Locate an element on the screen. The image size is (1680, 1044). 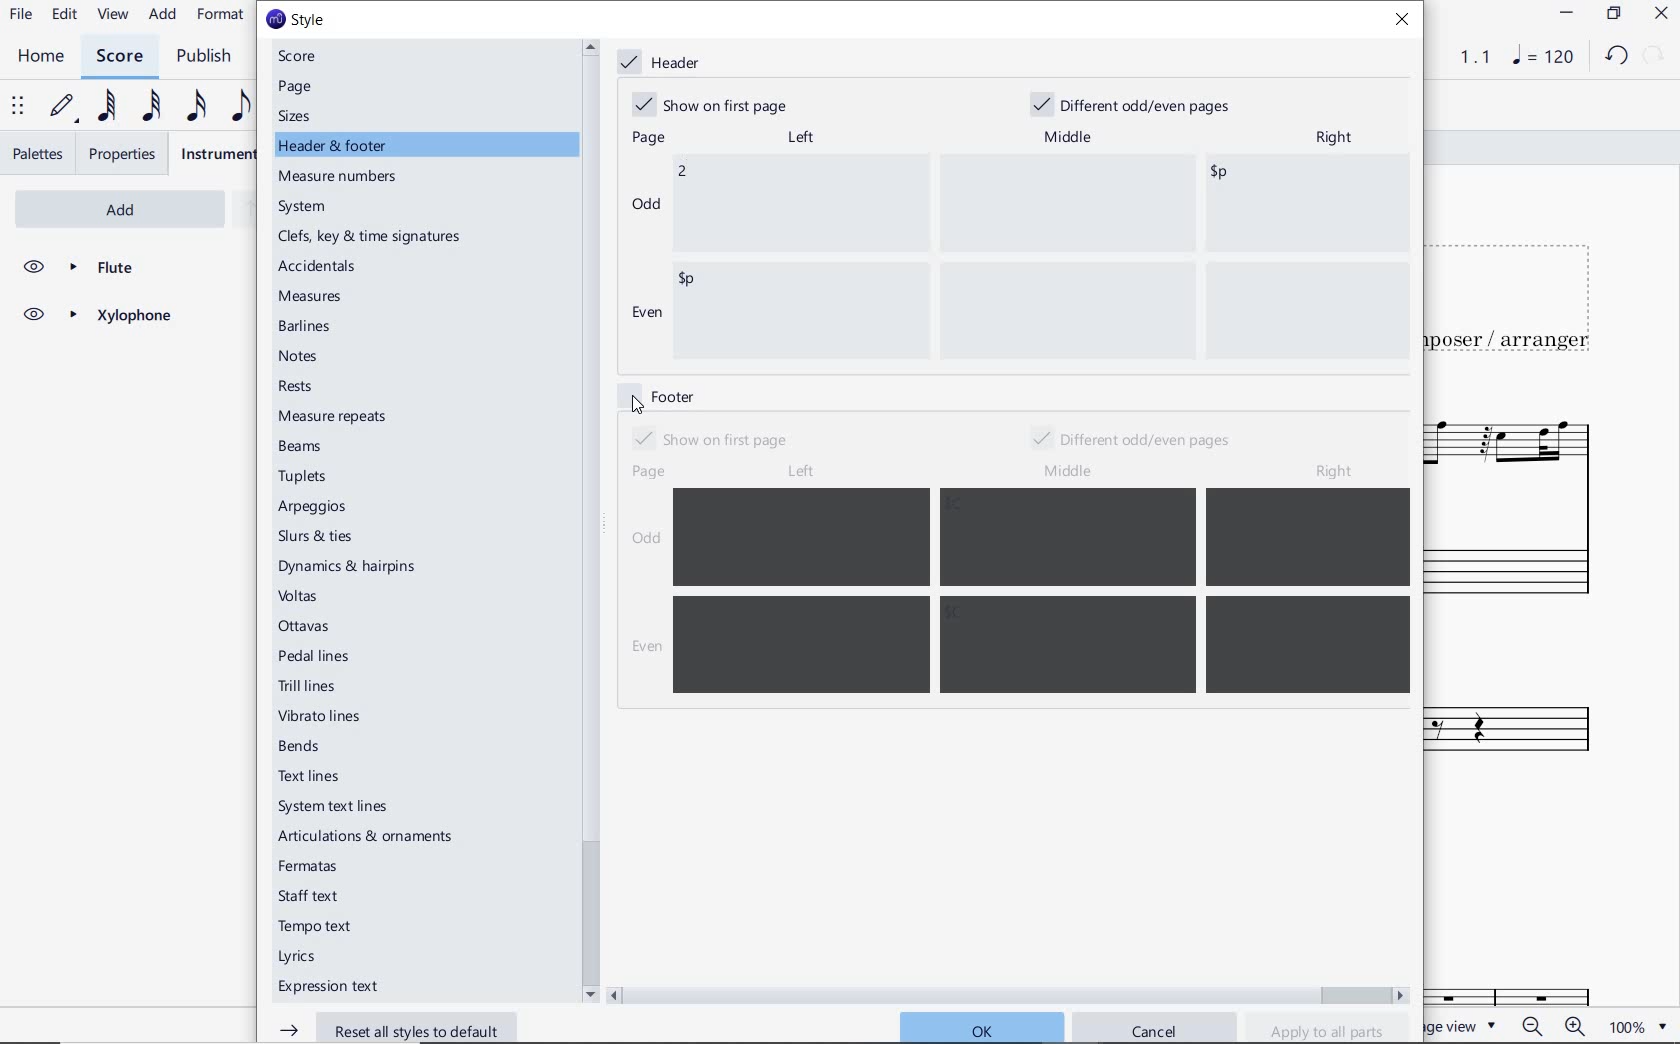
PROPERTIES is located at coordinates (124, 154).